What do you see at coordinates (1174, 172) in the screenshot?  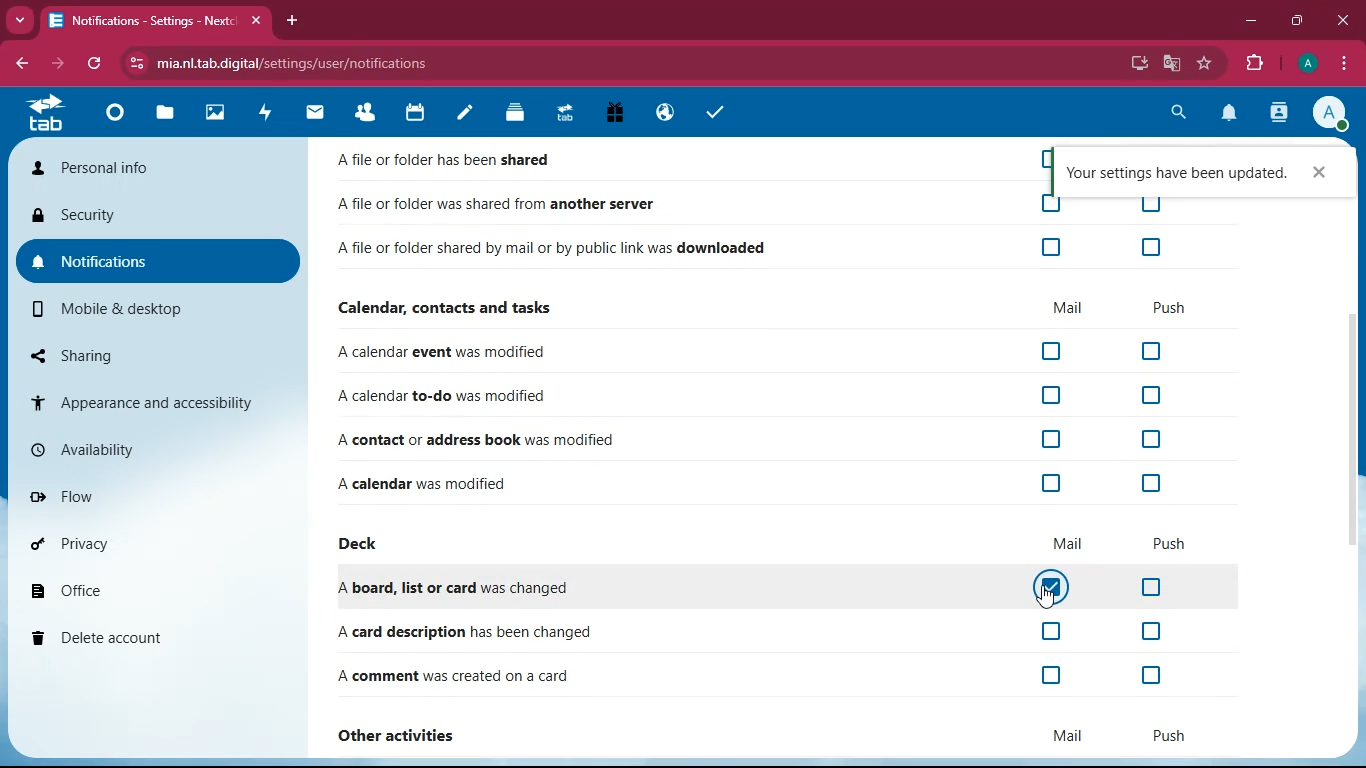 I see ` Your settings have been updated.` at bounding box center [1174, 172].